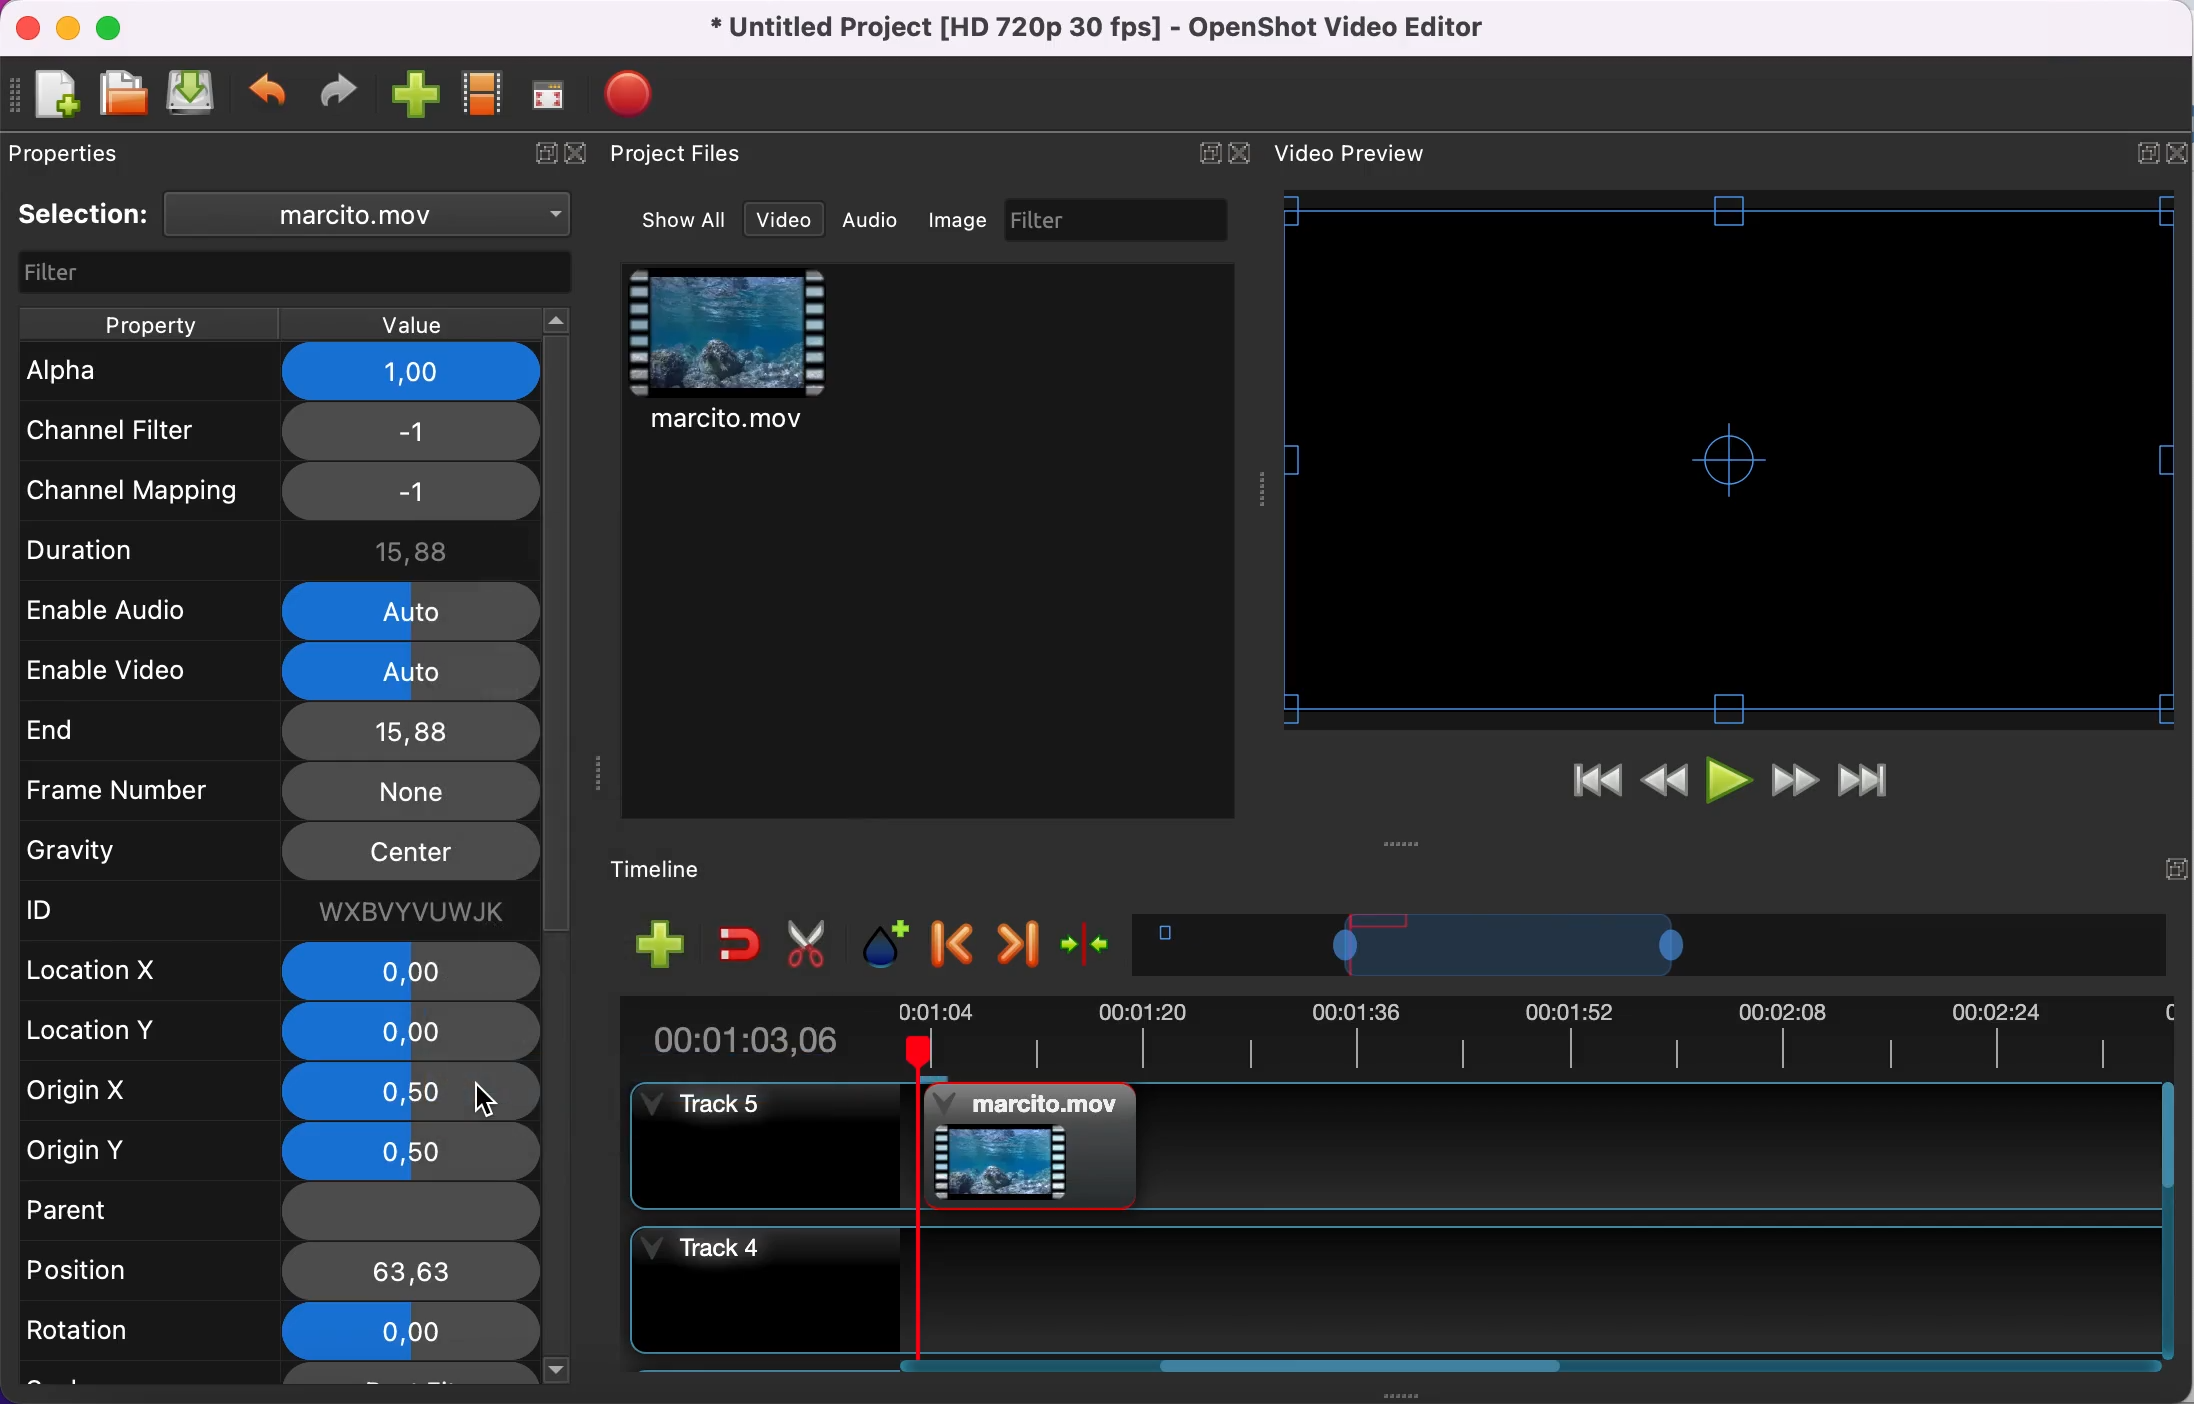  What do you see at coordinates (284, 372) in the screenshot?
I see `alpha 1` at bounding box center [284, 372].